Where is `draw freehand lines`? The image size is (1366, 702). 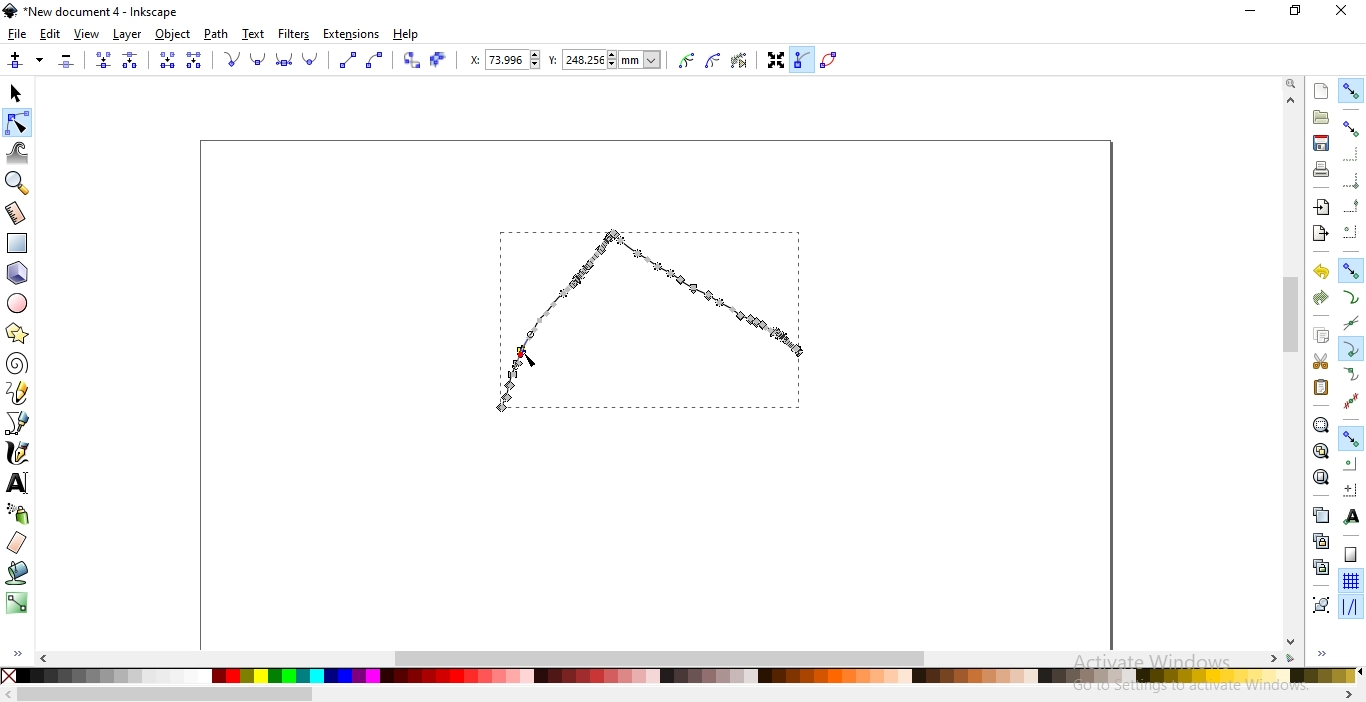 draw freehand lines is located at coordinates (18, 392).